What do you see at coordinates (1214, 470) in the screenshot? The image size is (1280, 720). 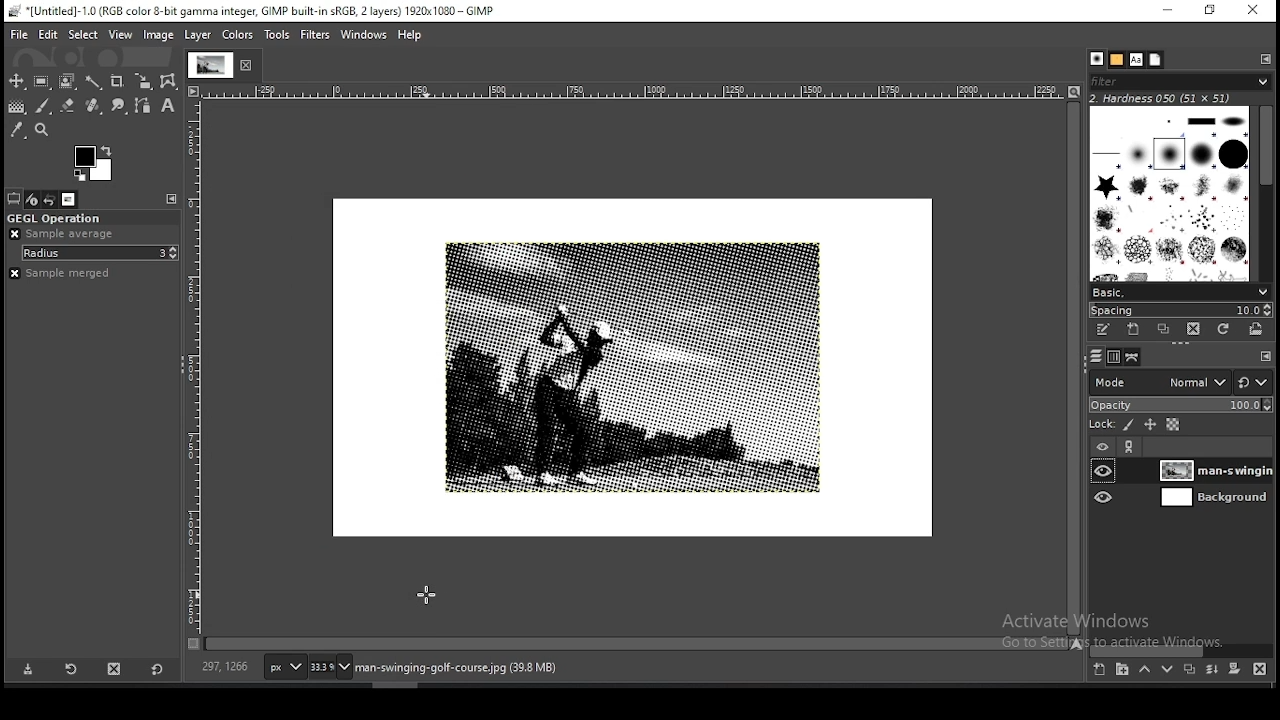 I see `layer` at bounding box center [1214, 470].